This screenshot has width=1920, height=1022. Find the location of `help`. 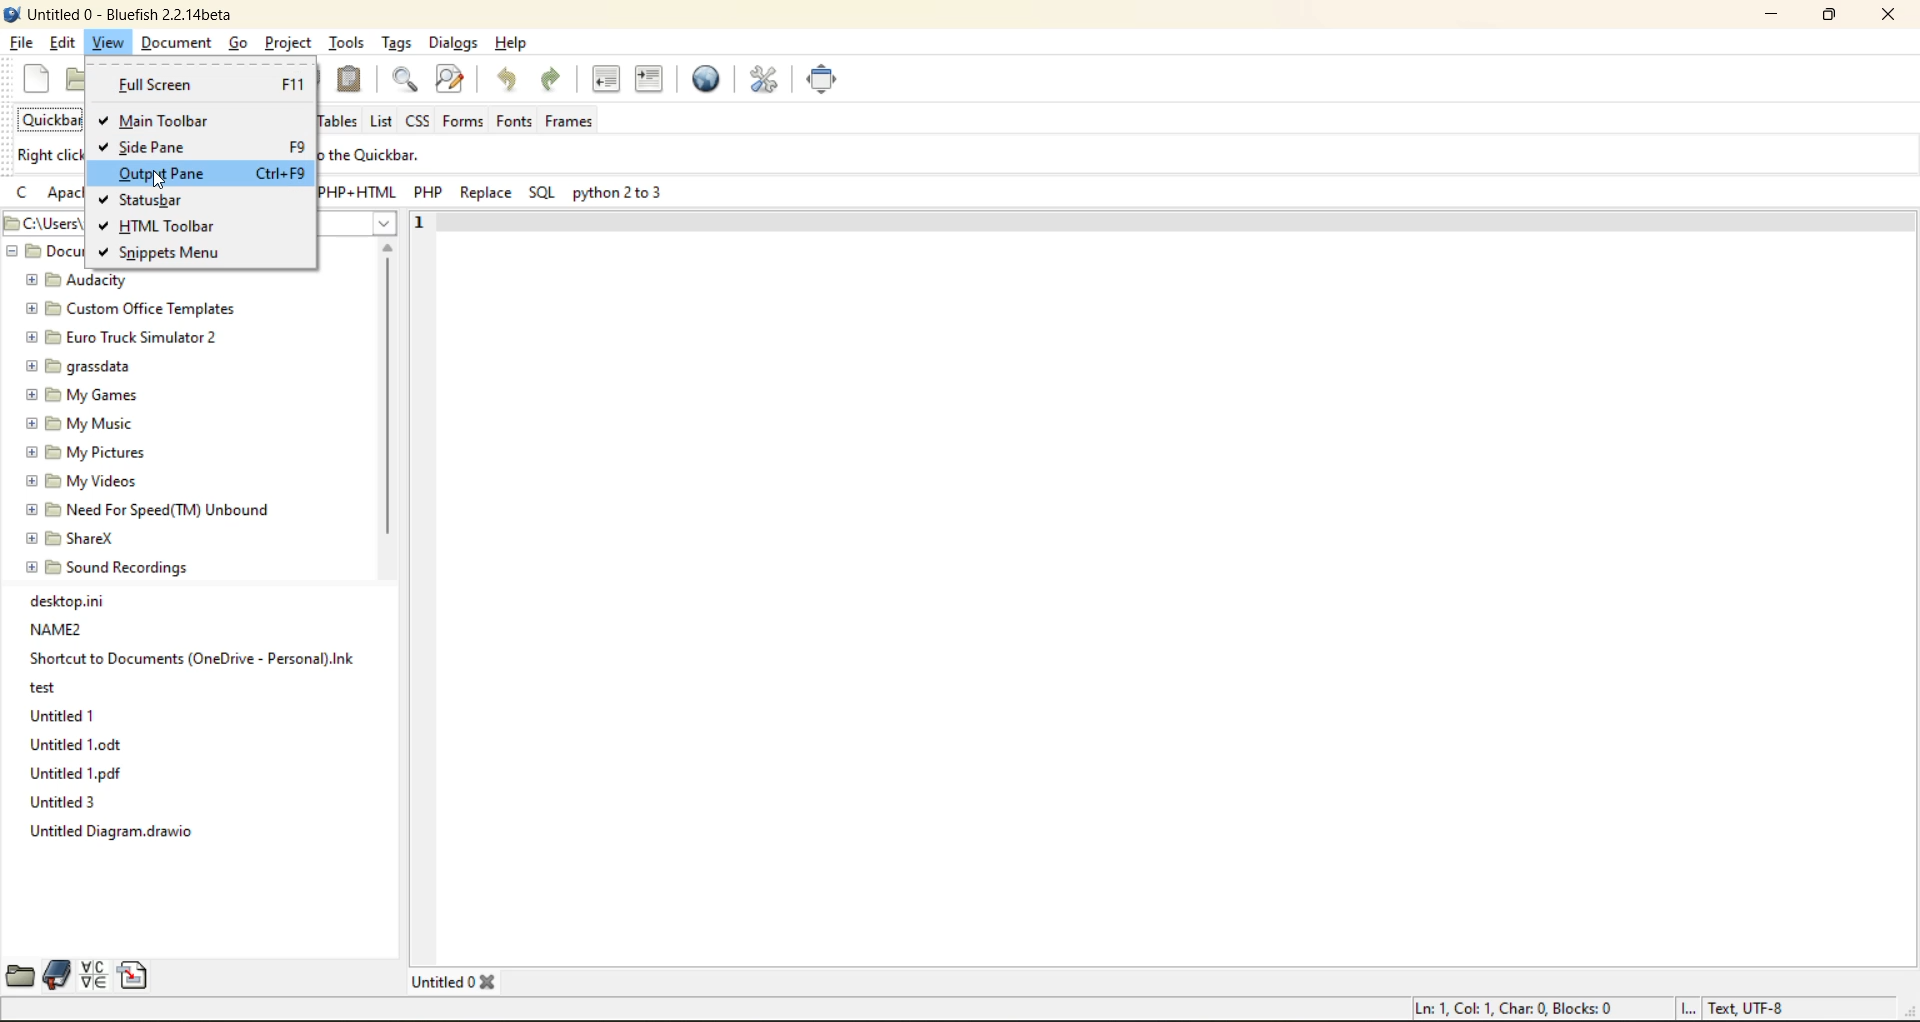

help is located at coordinates (511, 43).